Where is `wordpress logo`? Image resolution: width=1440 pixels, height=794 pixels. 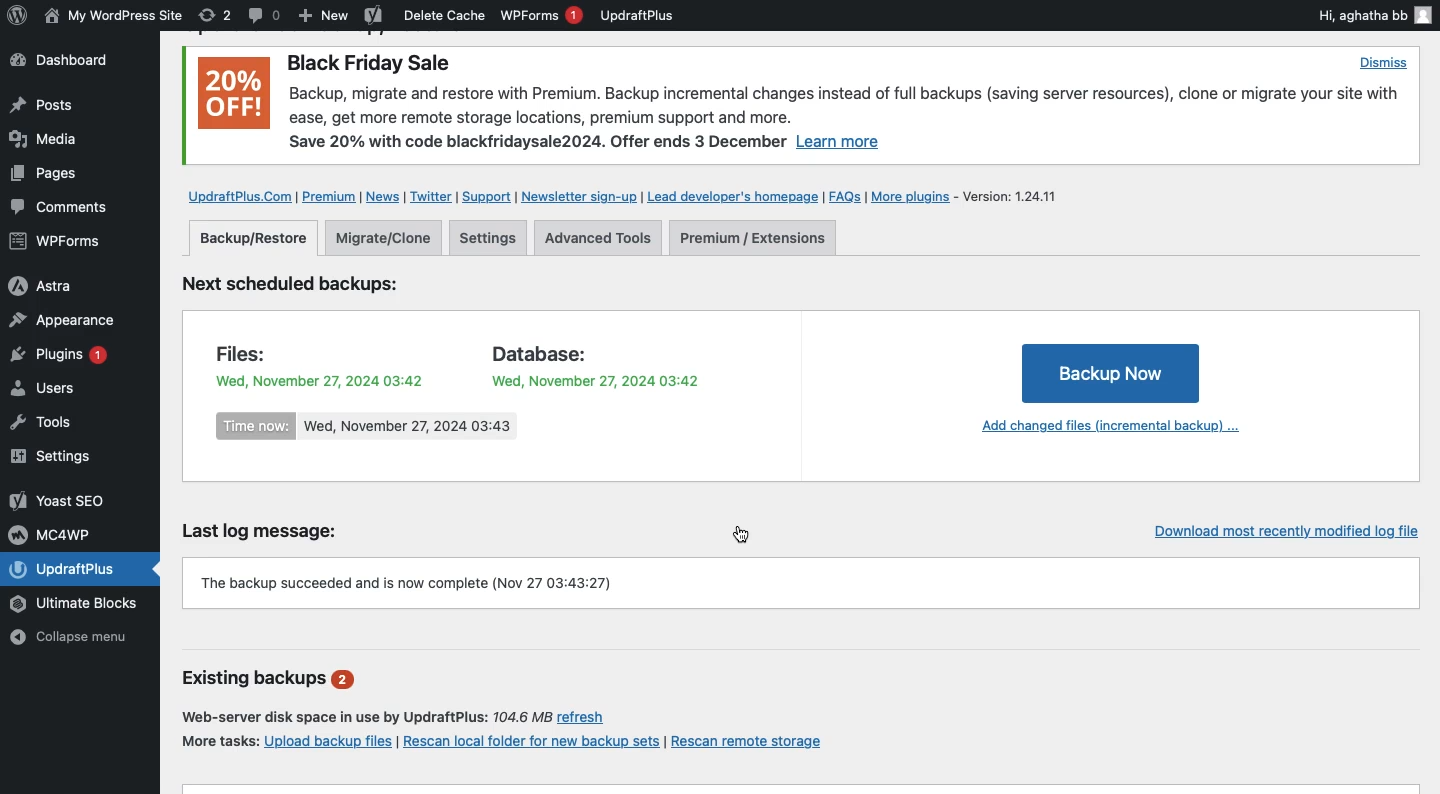 wordpress logo is located at coordinates (17, 15).